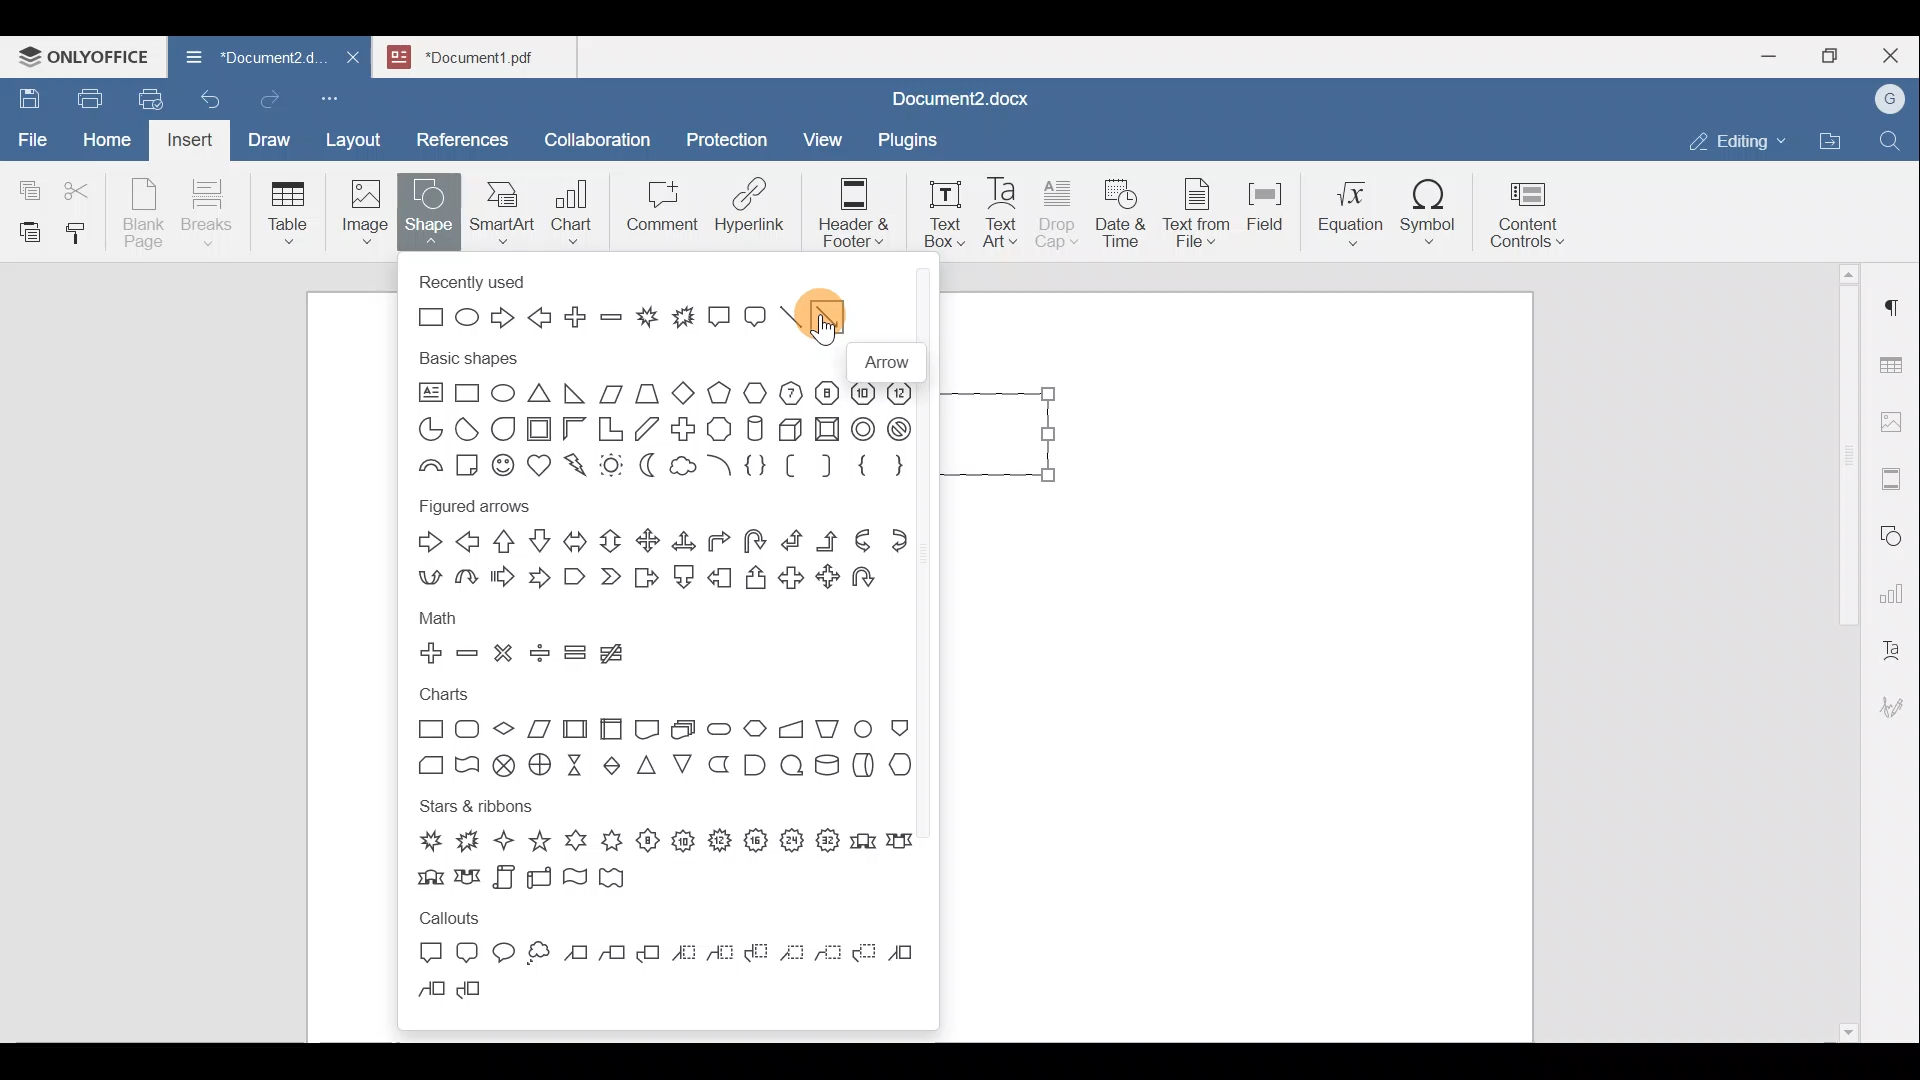 Image resolution: width=1920 pixels, height=1080 pixels. What do you see at coordinates (1265, 203) in the screenshot?
I see `Field` at bounding box center [1265, 203].